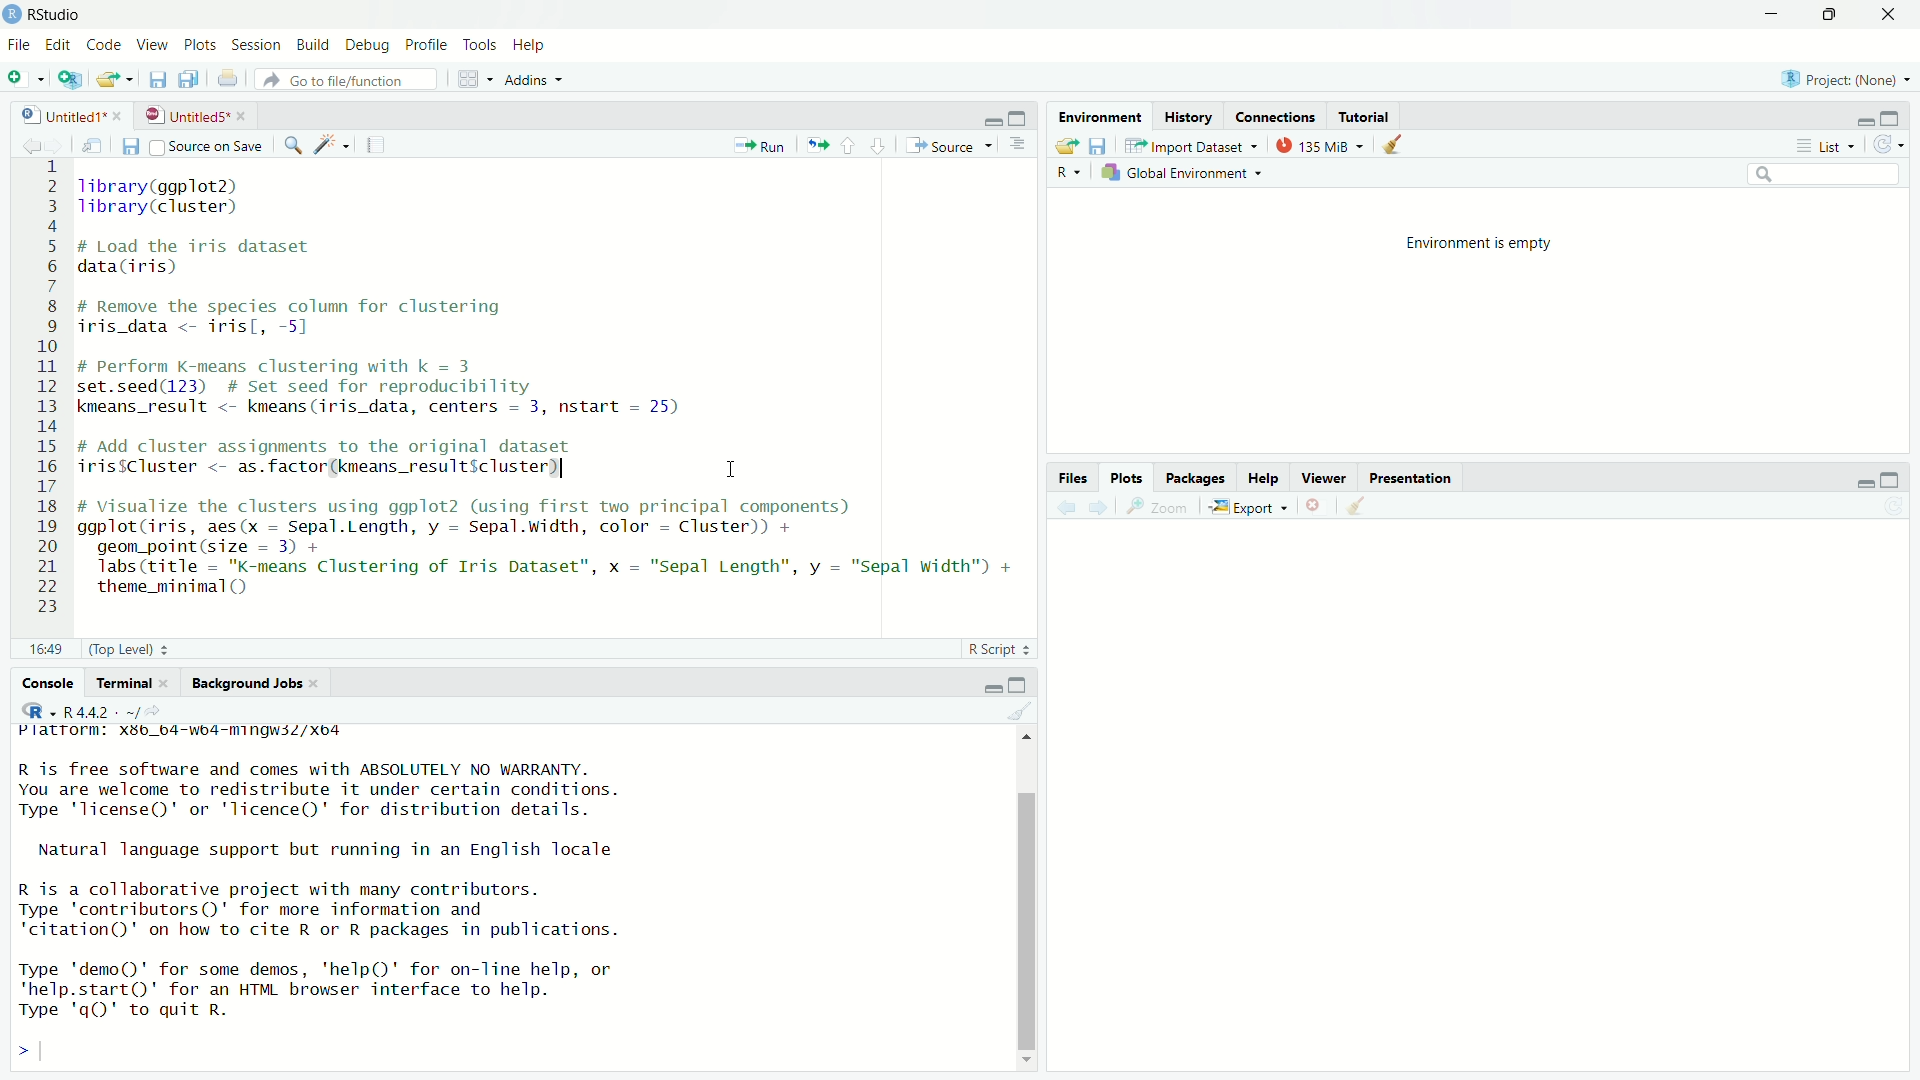  I want to click on save current document, so click(158, 79).